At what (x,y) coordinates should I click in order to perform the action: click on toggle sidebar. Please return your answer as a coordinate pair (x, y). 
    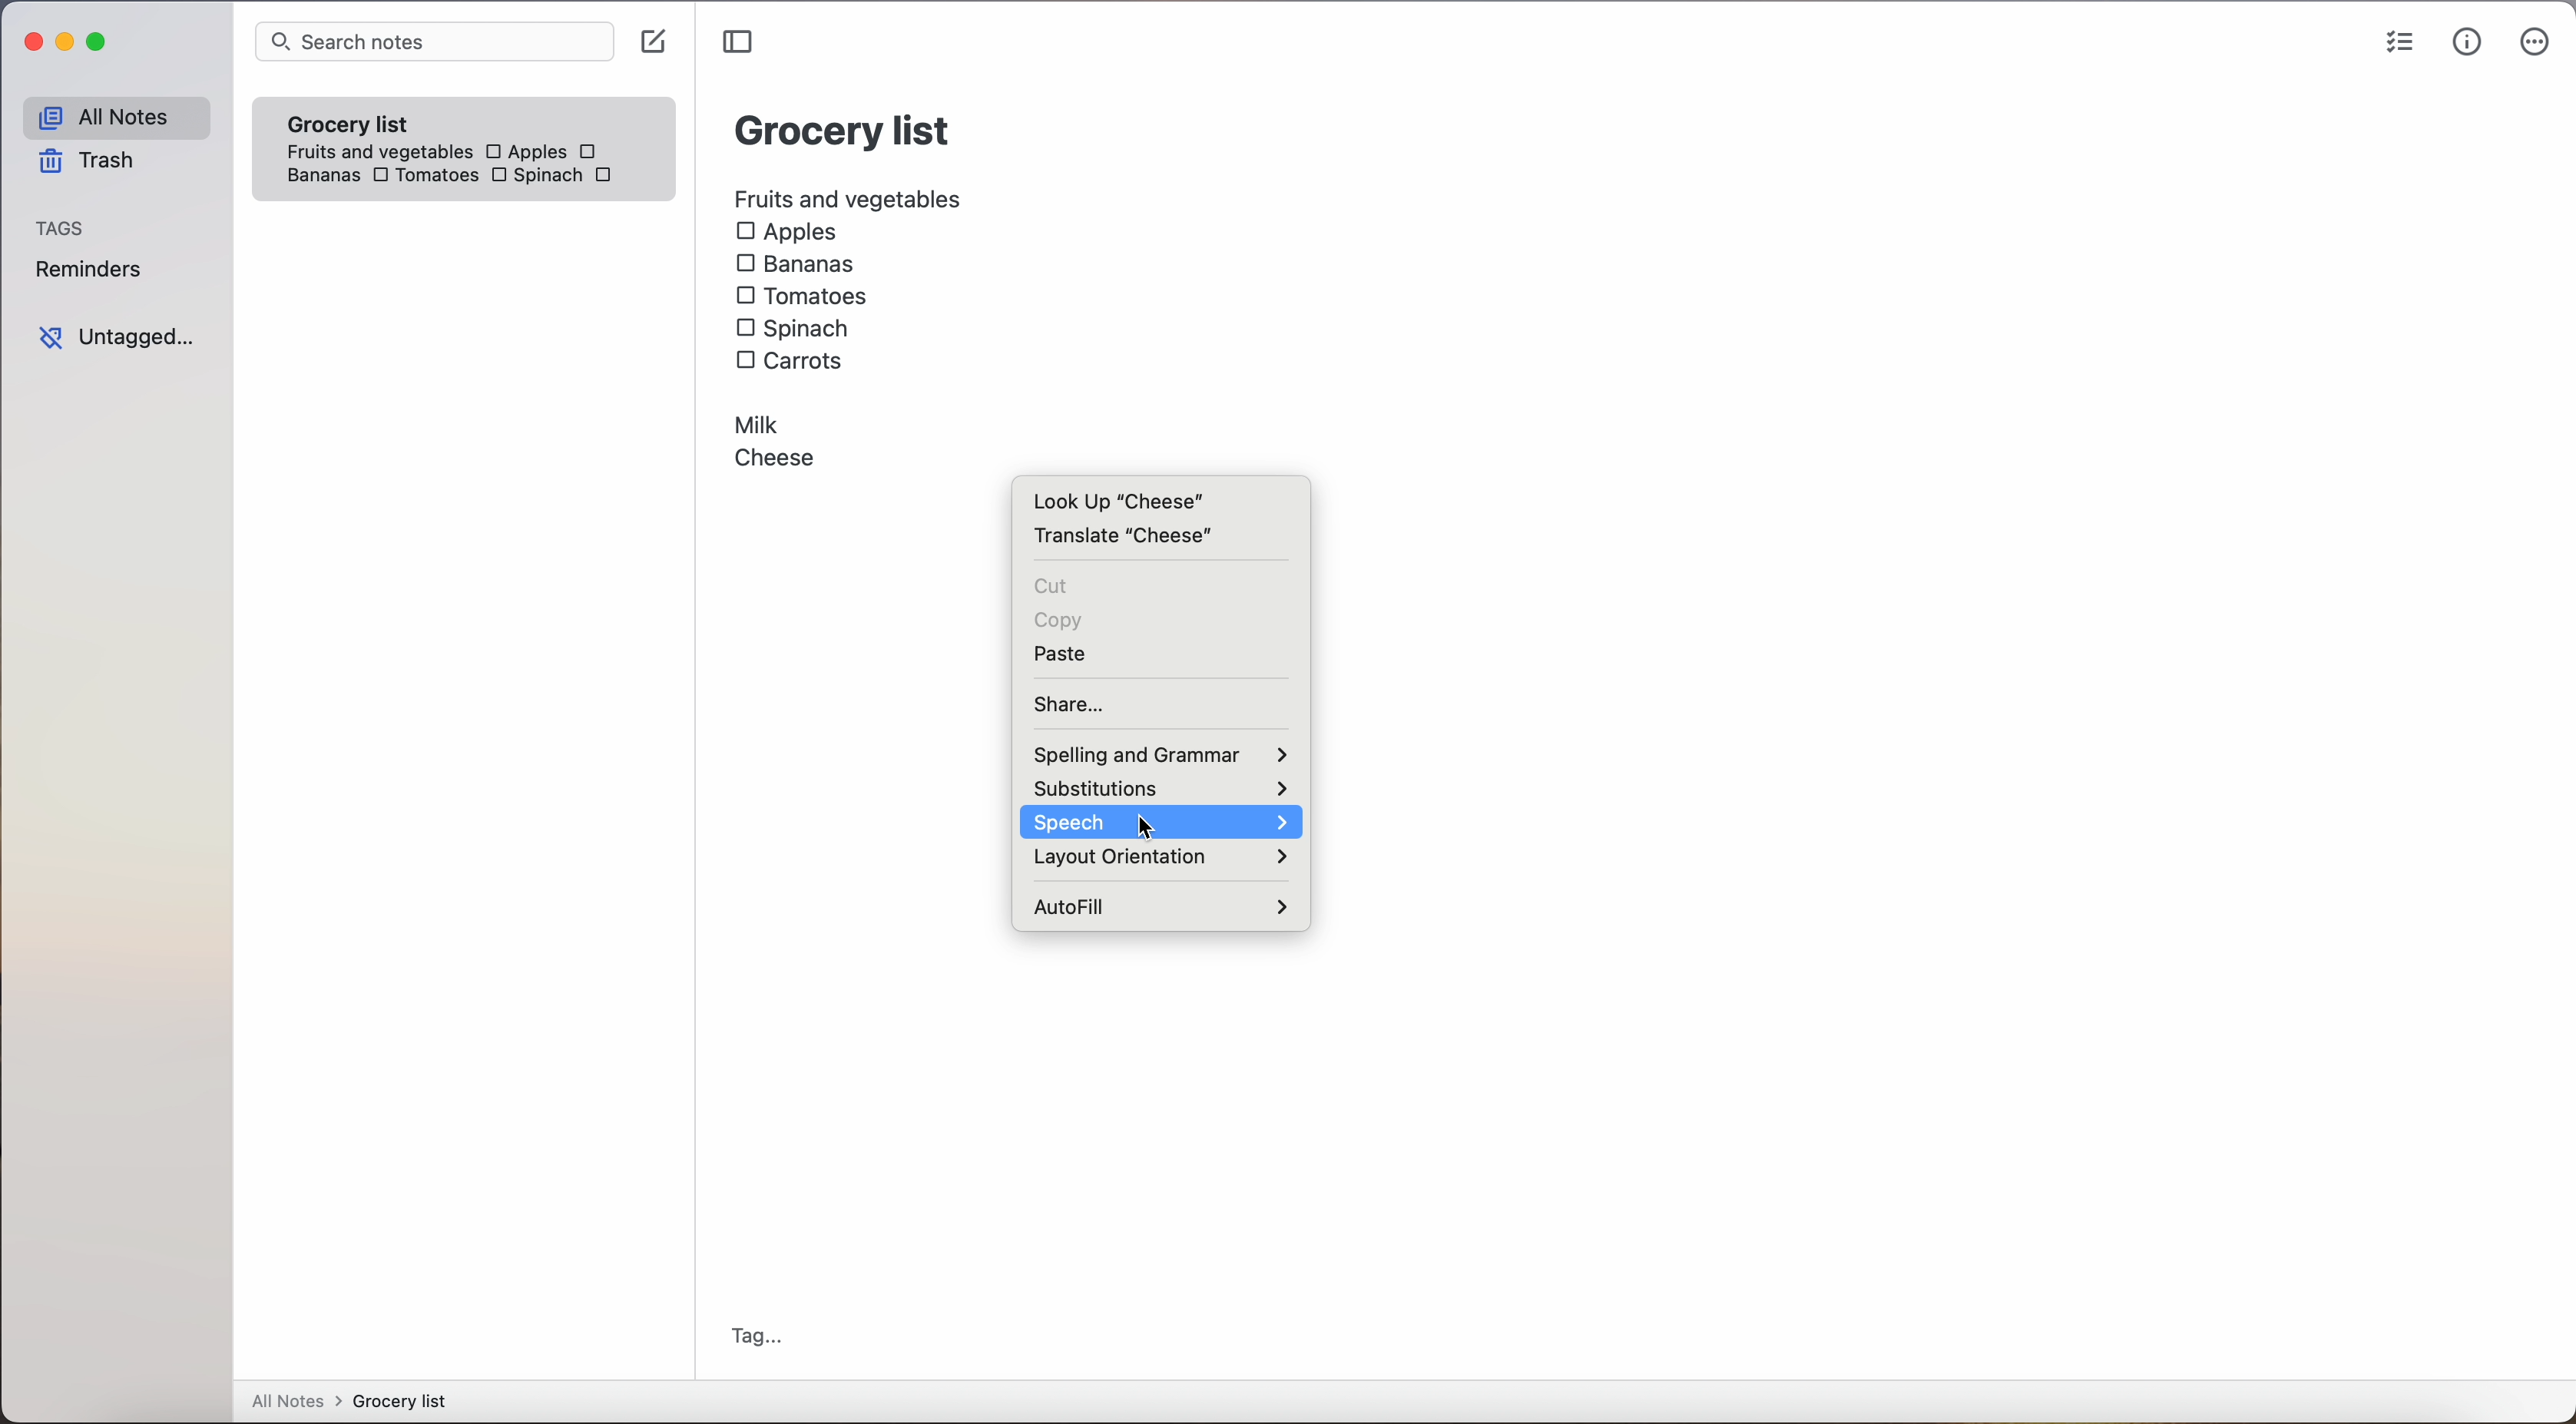
    Looking at the image, I should click on (736, 42).